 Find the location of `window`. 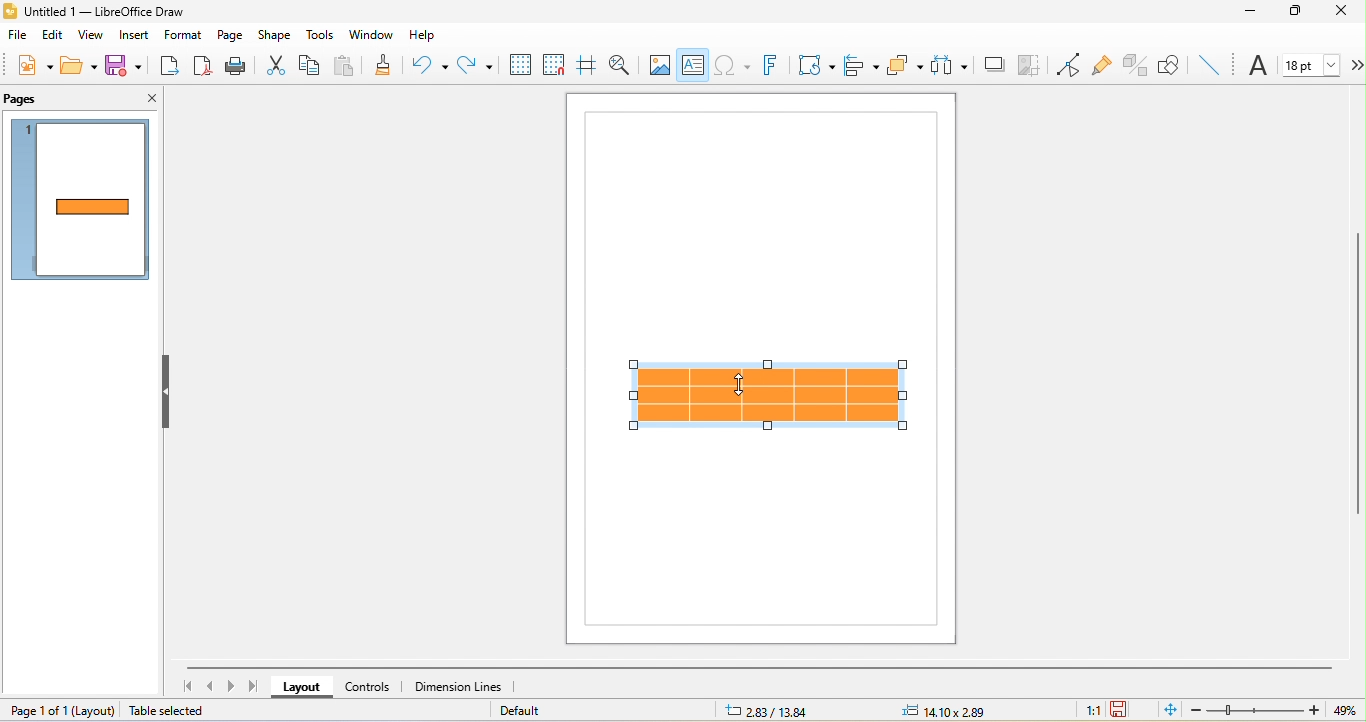

window is located at coordinates (368, 33).